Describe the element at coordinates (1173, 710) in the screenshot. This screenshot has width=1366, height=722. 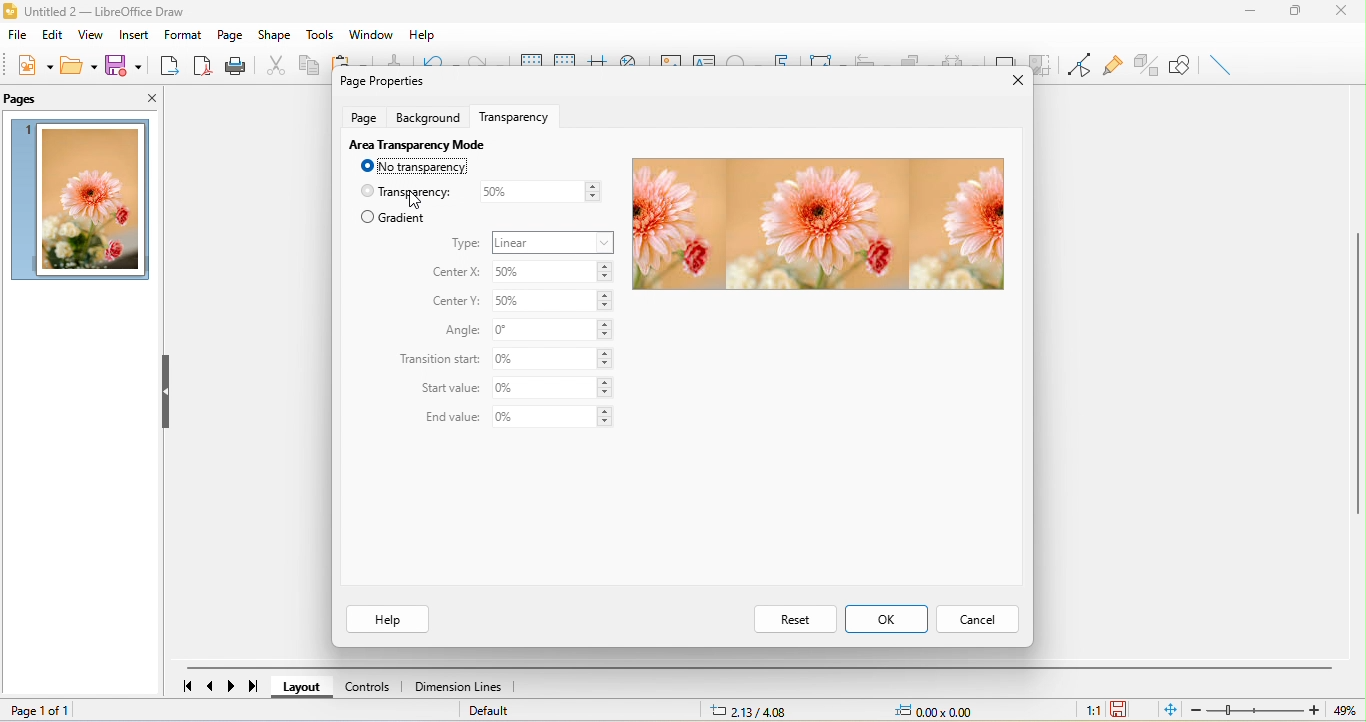
I see `fit to the current window` at that location.